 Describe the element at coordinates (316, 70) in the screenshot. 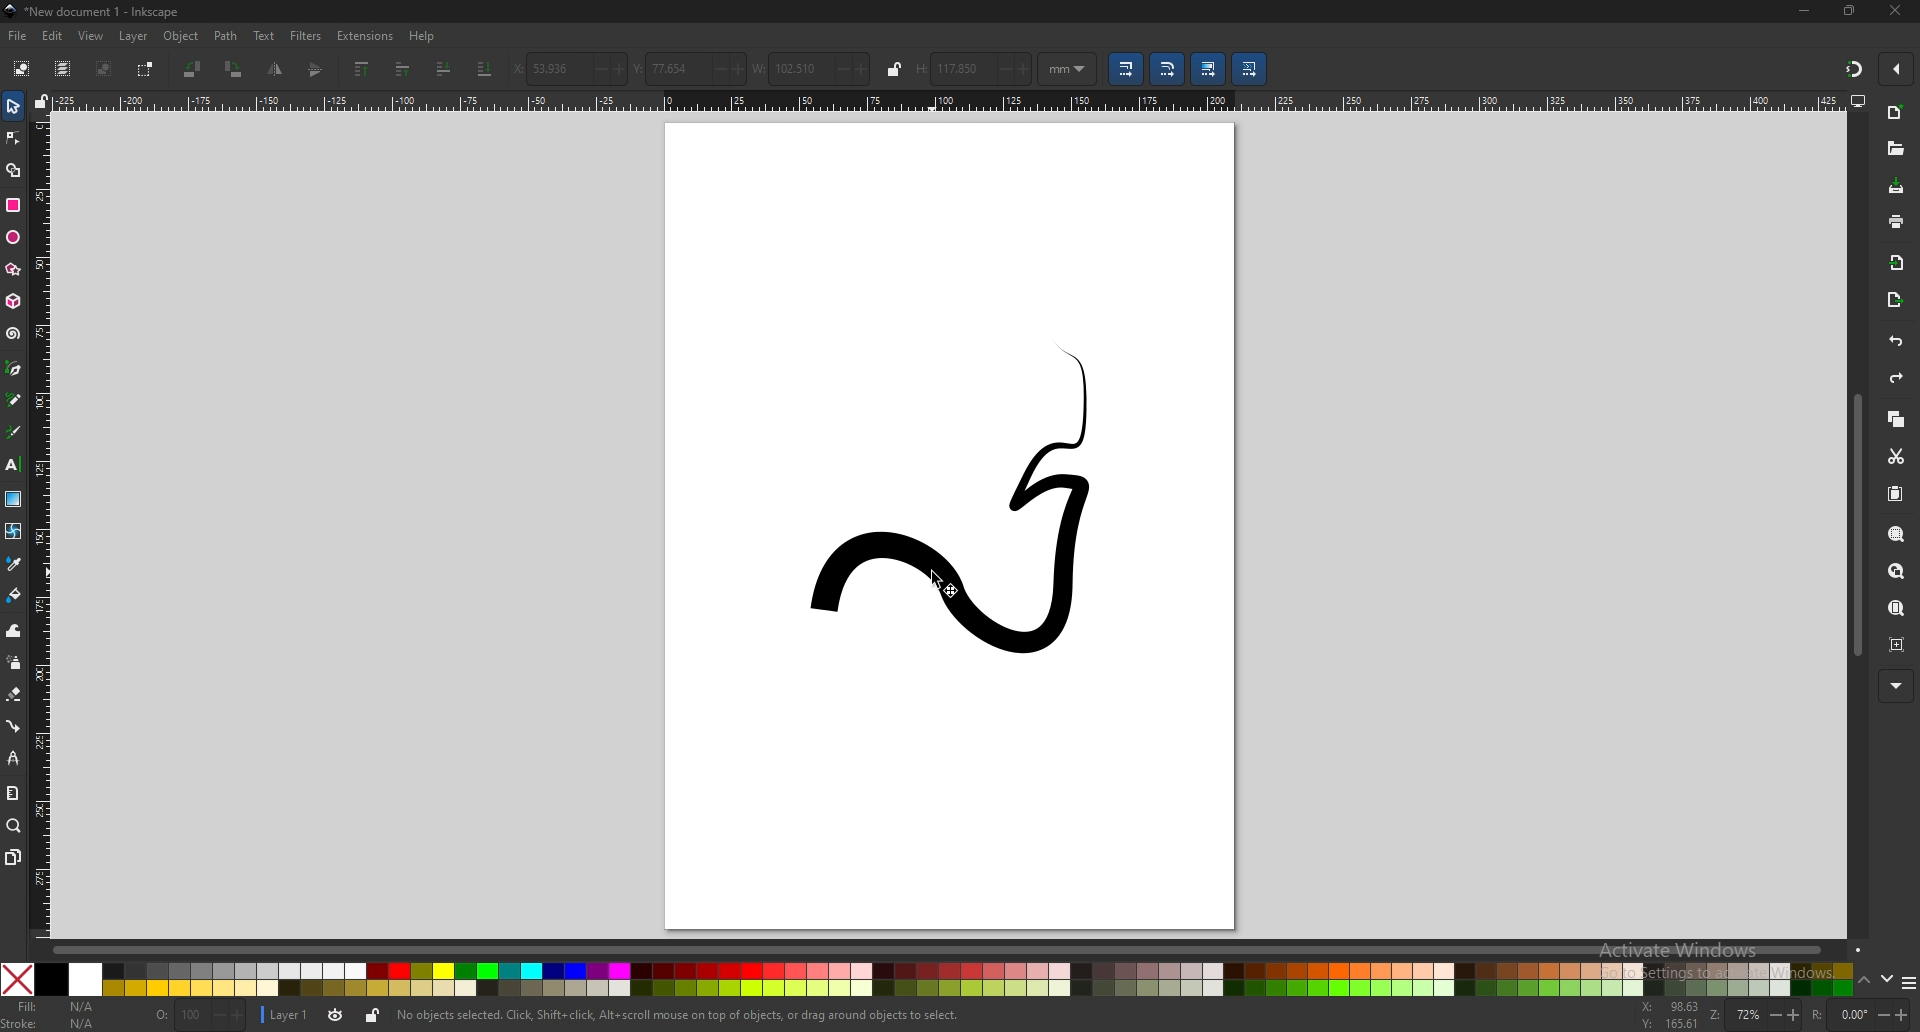

I see `flip horizontally` at that location.